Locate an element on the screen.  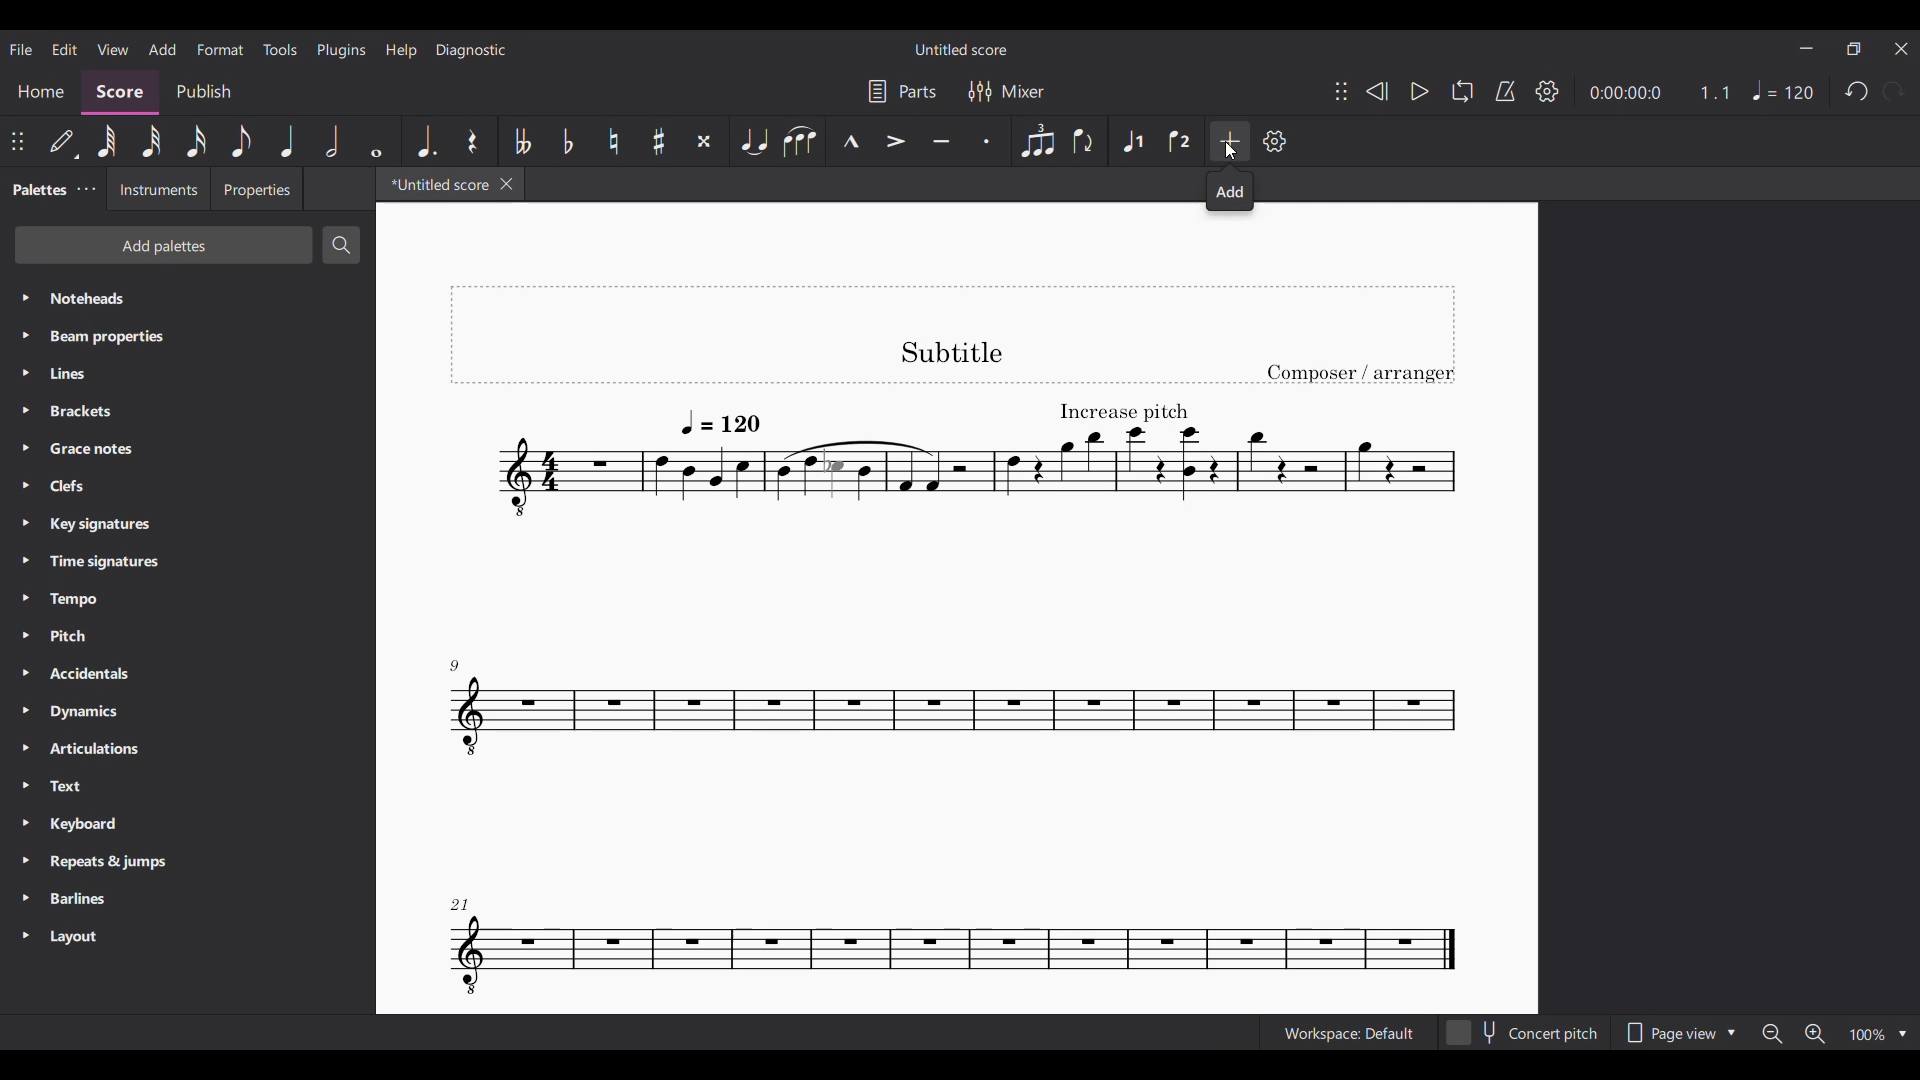
Redo is located at coordinates (1893, 91).